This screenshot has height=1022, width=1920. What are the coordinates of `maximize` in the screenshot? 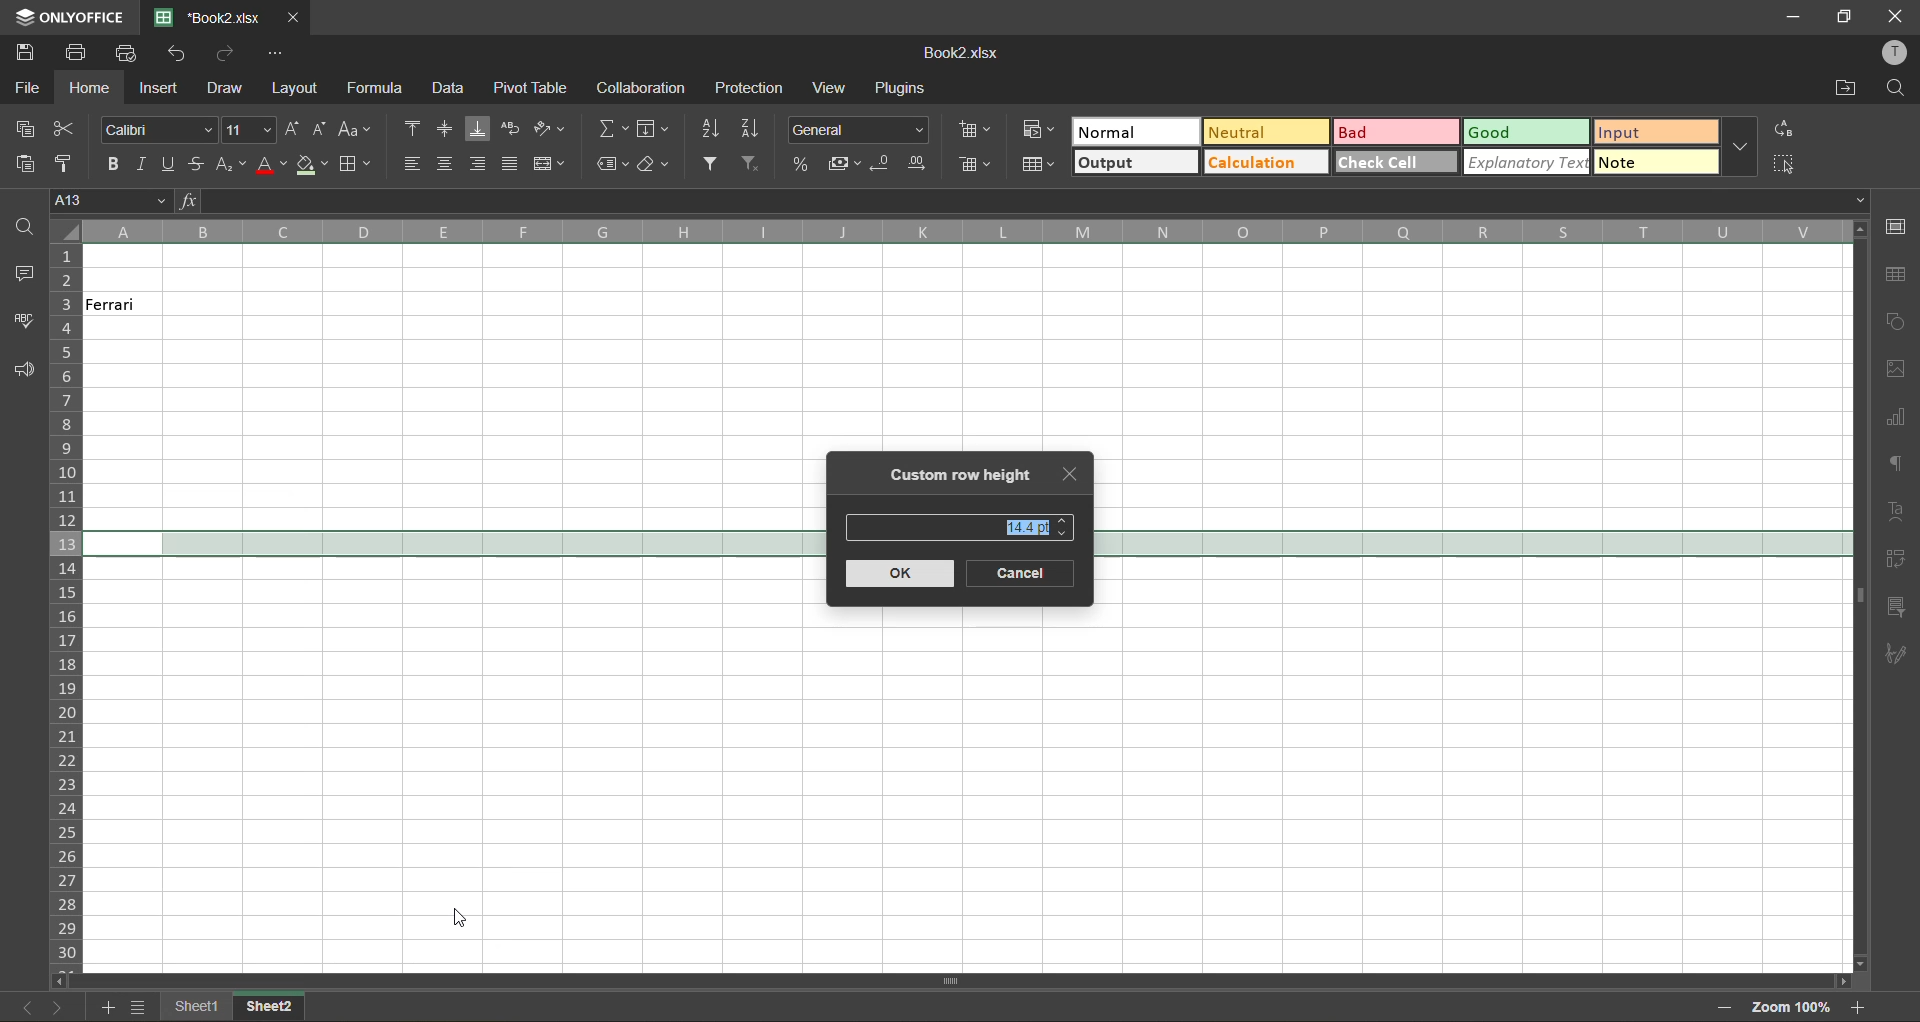 It's located at (1847, 16).